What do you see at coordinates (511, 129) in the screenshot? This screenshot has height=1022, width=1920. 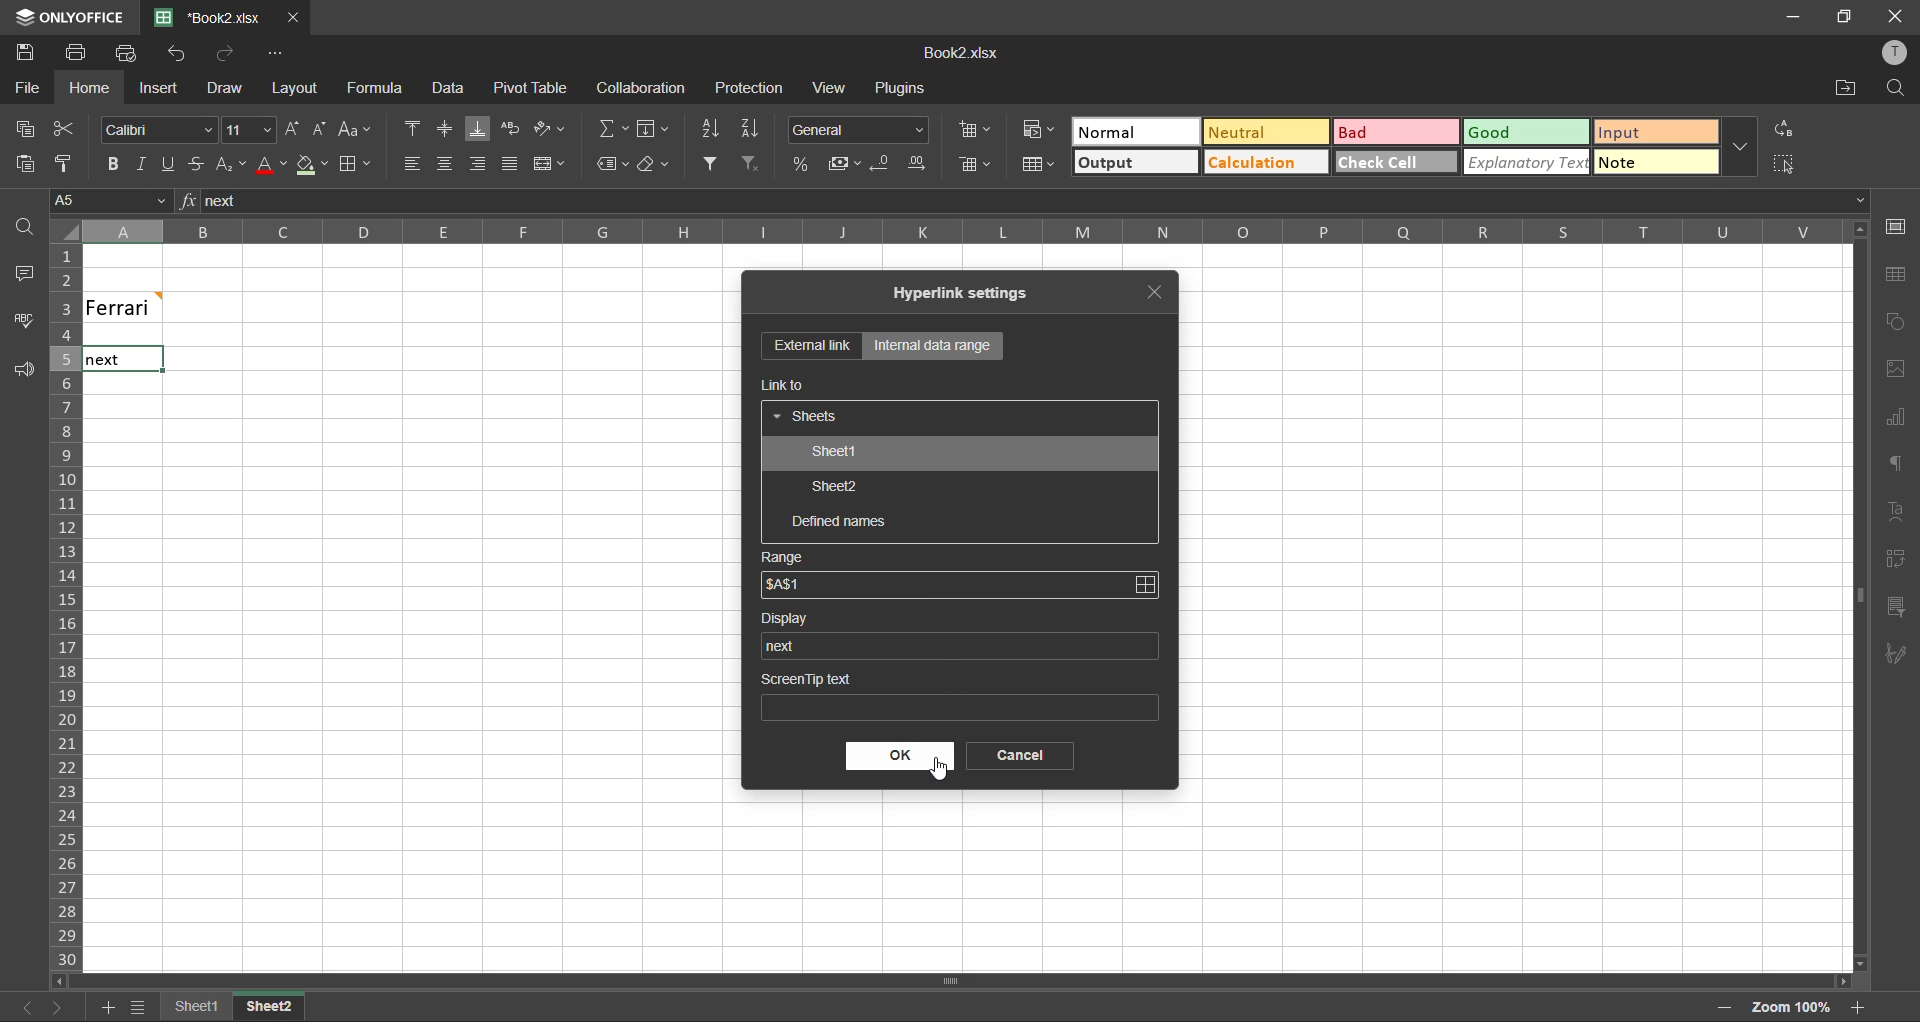 I see `wrap text` at bounding box center [511, 129].